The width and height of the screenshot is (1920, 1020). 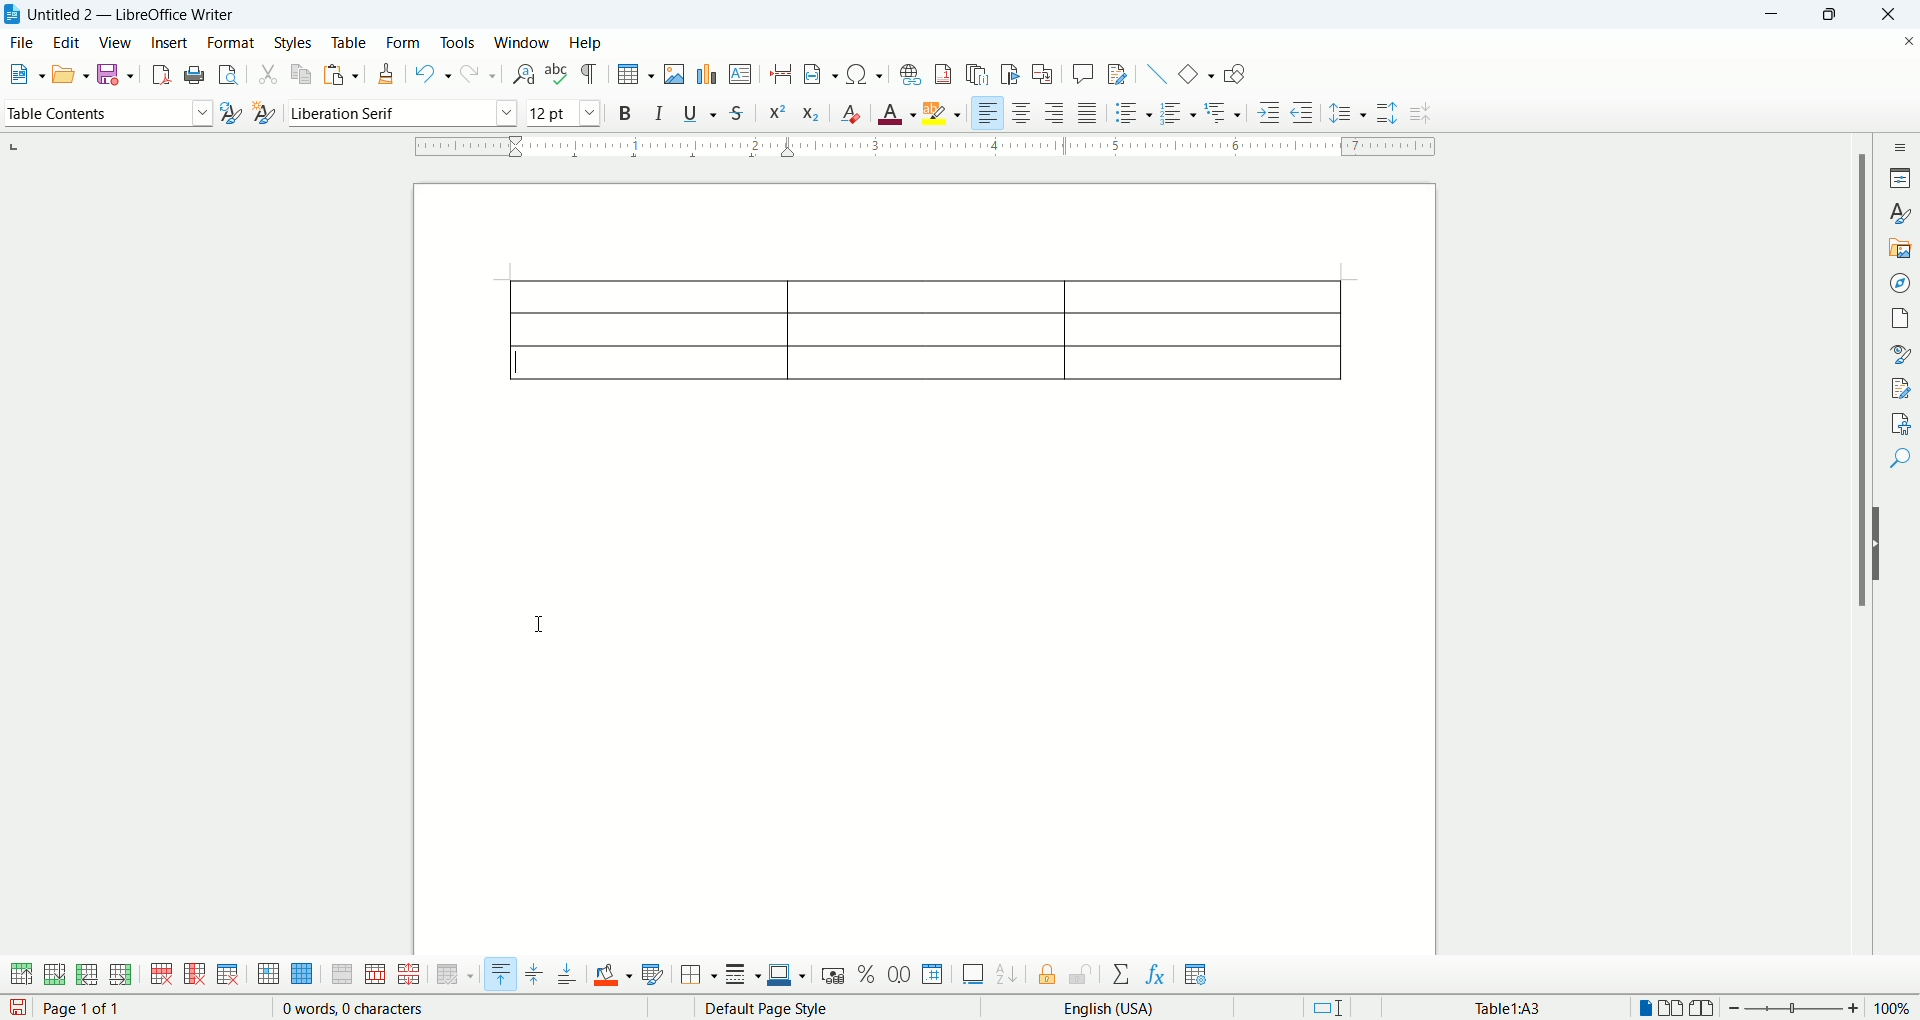 I want to click on superscript, so click(x=779, y=111).